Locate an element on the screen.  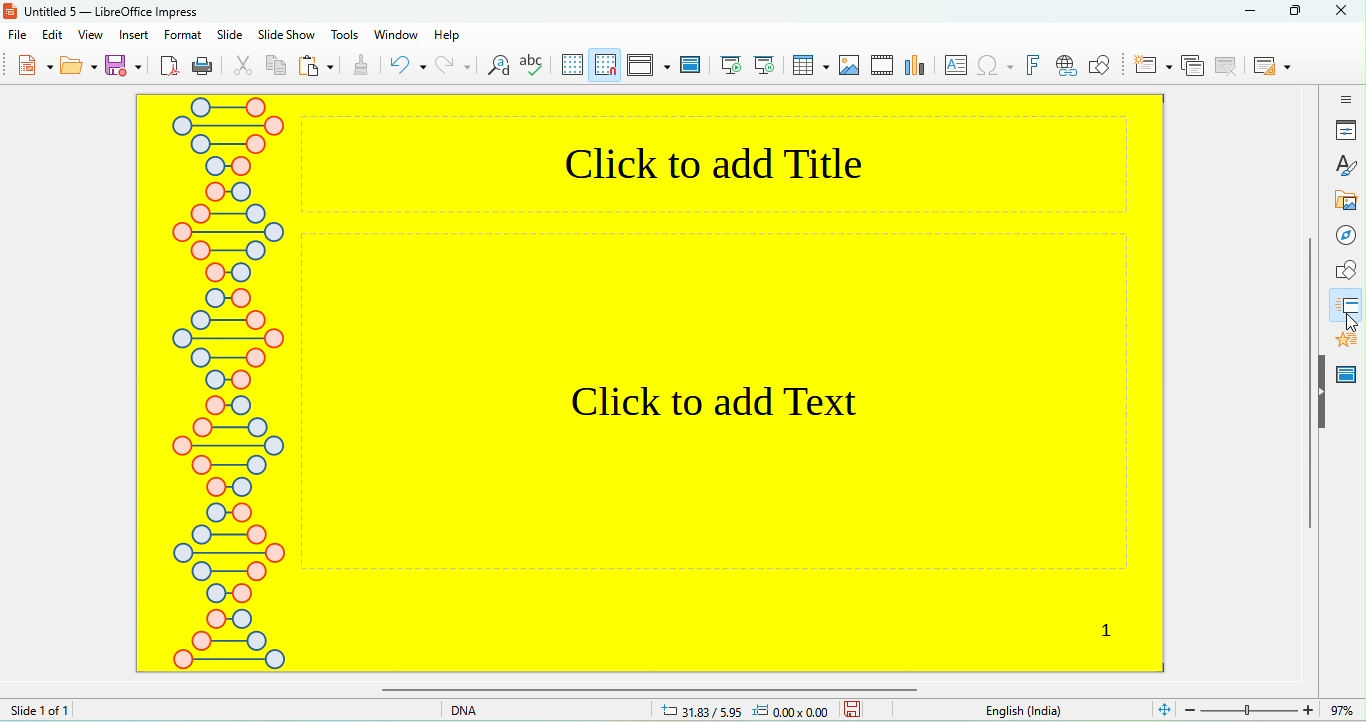
0.00x0.00 is located at coordinates (796, 710).